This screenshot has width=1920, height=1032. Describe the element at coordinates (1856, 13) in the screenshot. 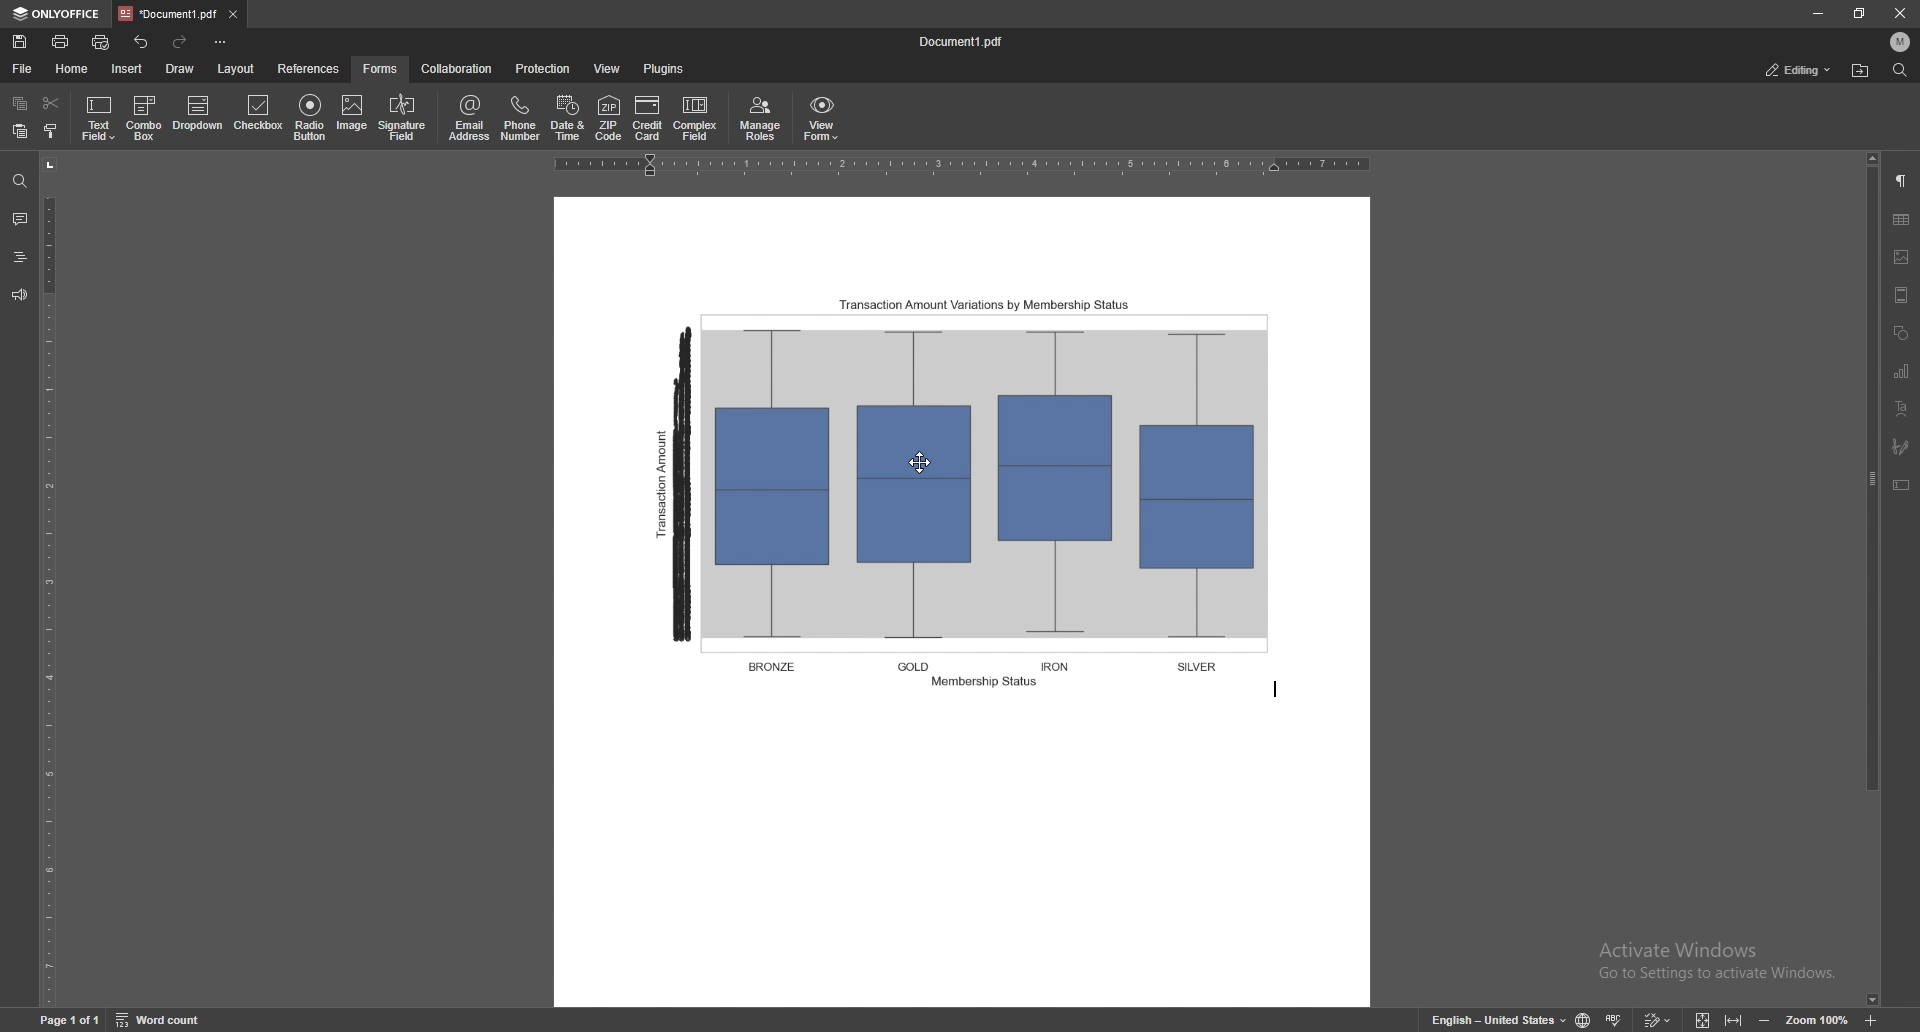

I see `resize` at that location.